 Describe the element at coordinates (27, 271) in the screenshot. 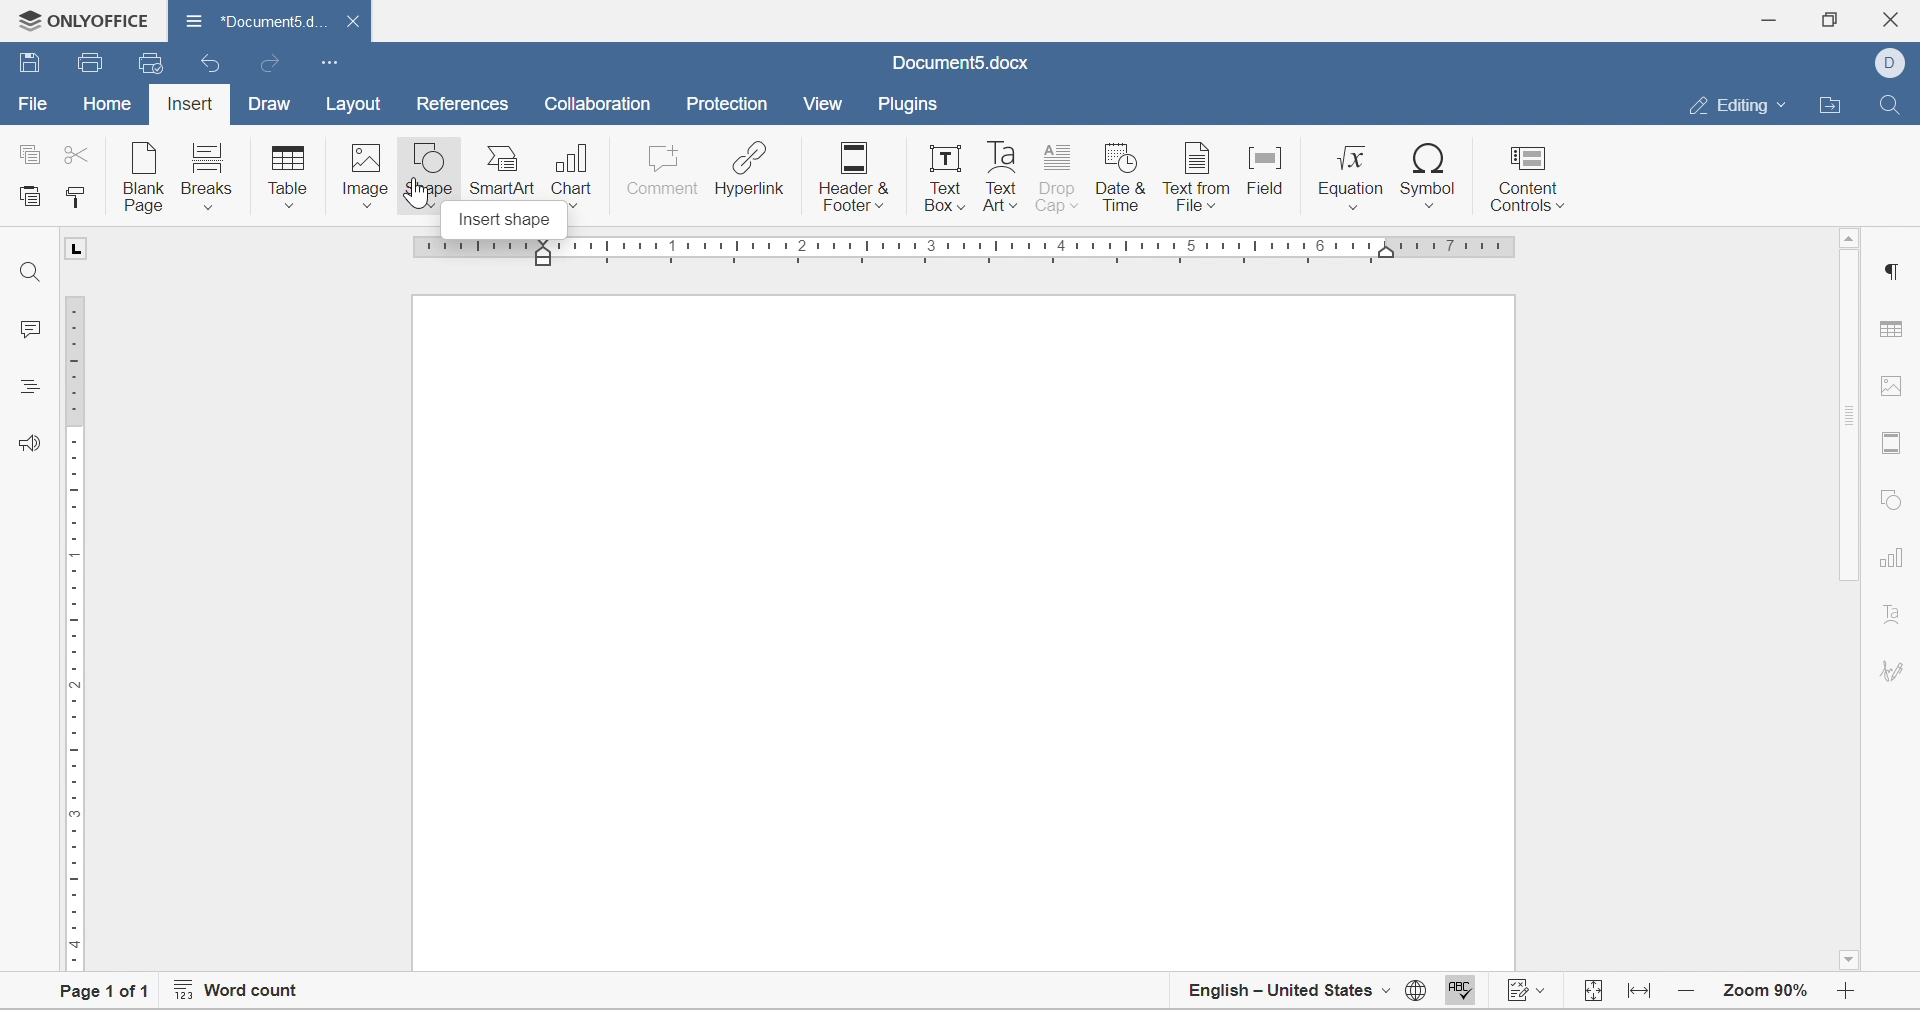

I see `find` at that location.